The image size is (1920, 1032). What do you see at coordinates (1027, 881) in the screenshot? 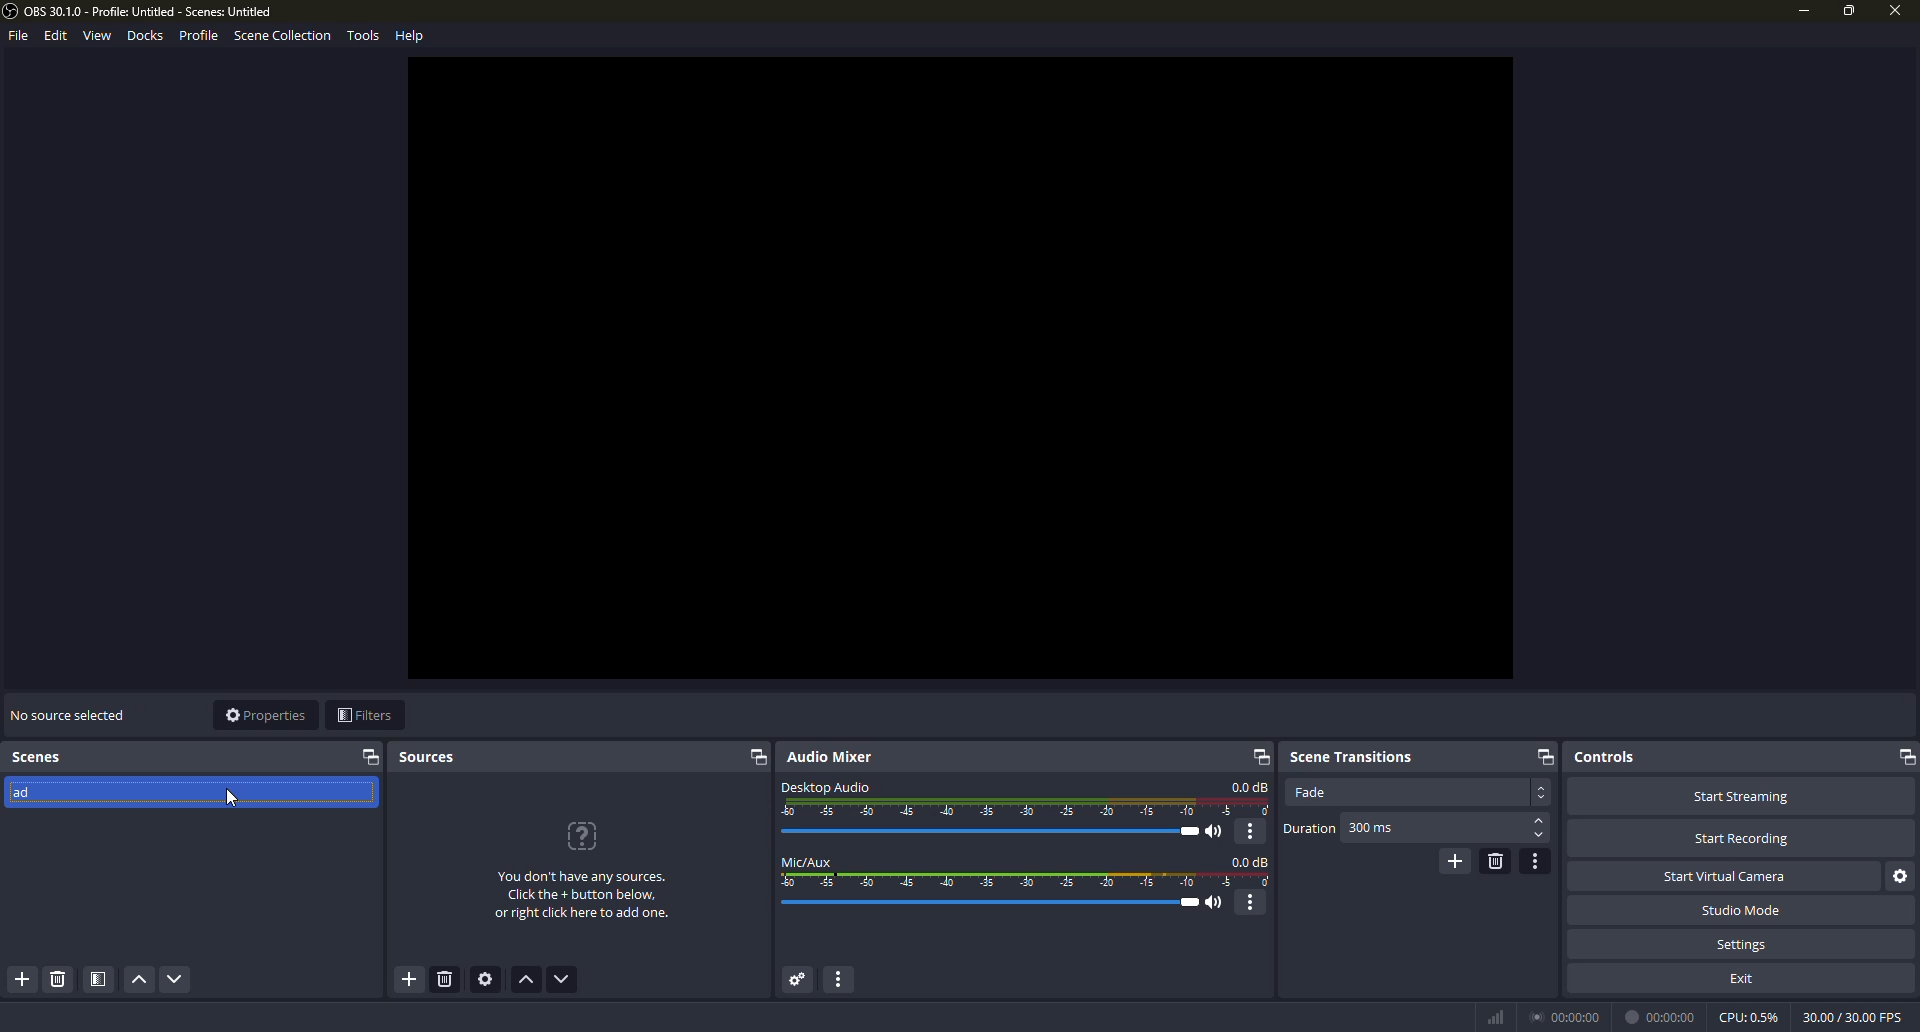
I see `range select` at bounding box center [1027, 881].